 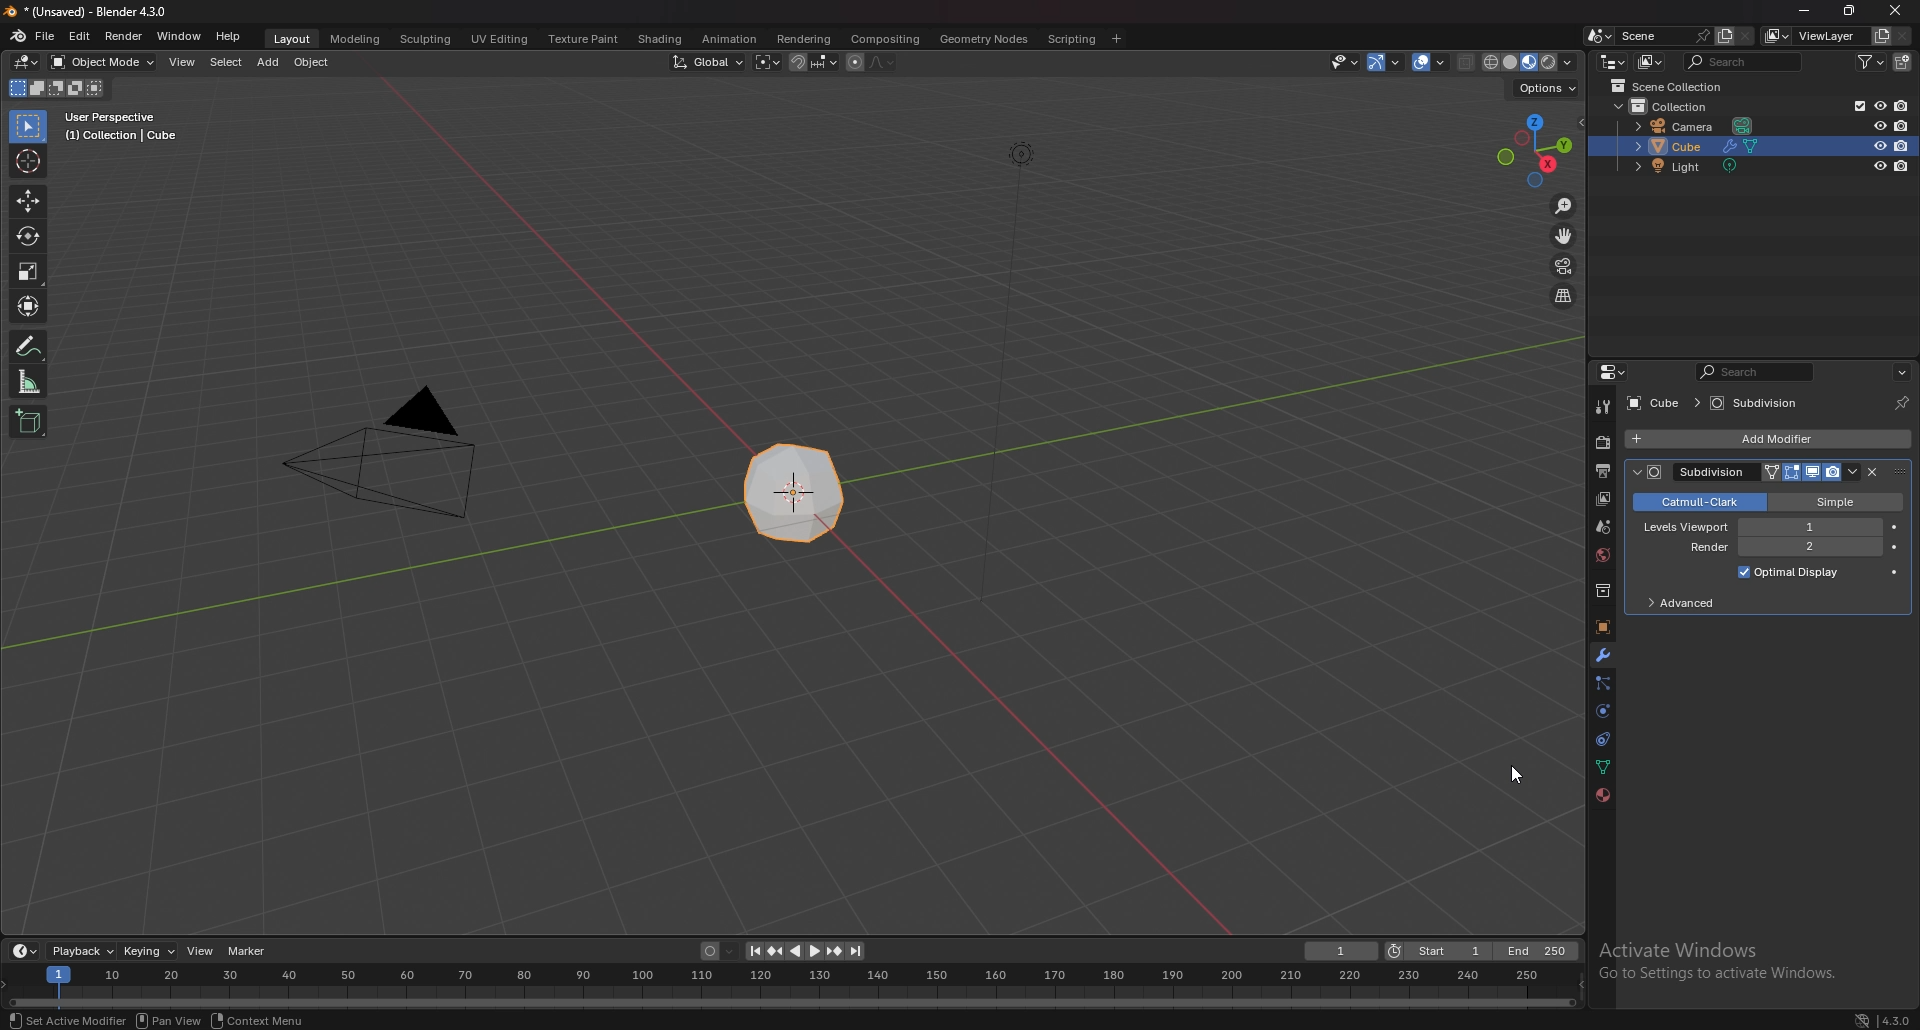 What do you see at coordinates (1897, 547) in the screenshot?
I see `animate property` at bounding box center [1897, 547].